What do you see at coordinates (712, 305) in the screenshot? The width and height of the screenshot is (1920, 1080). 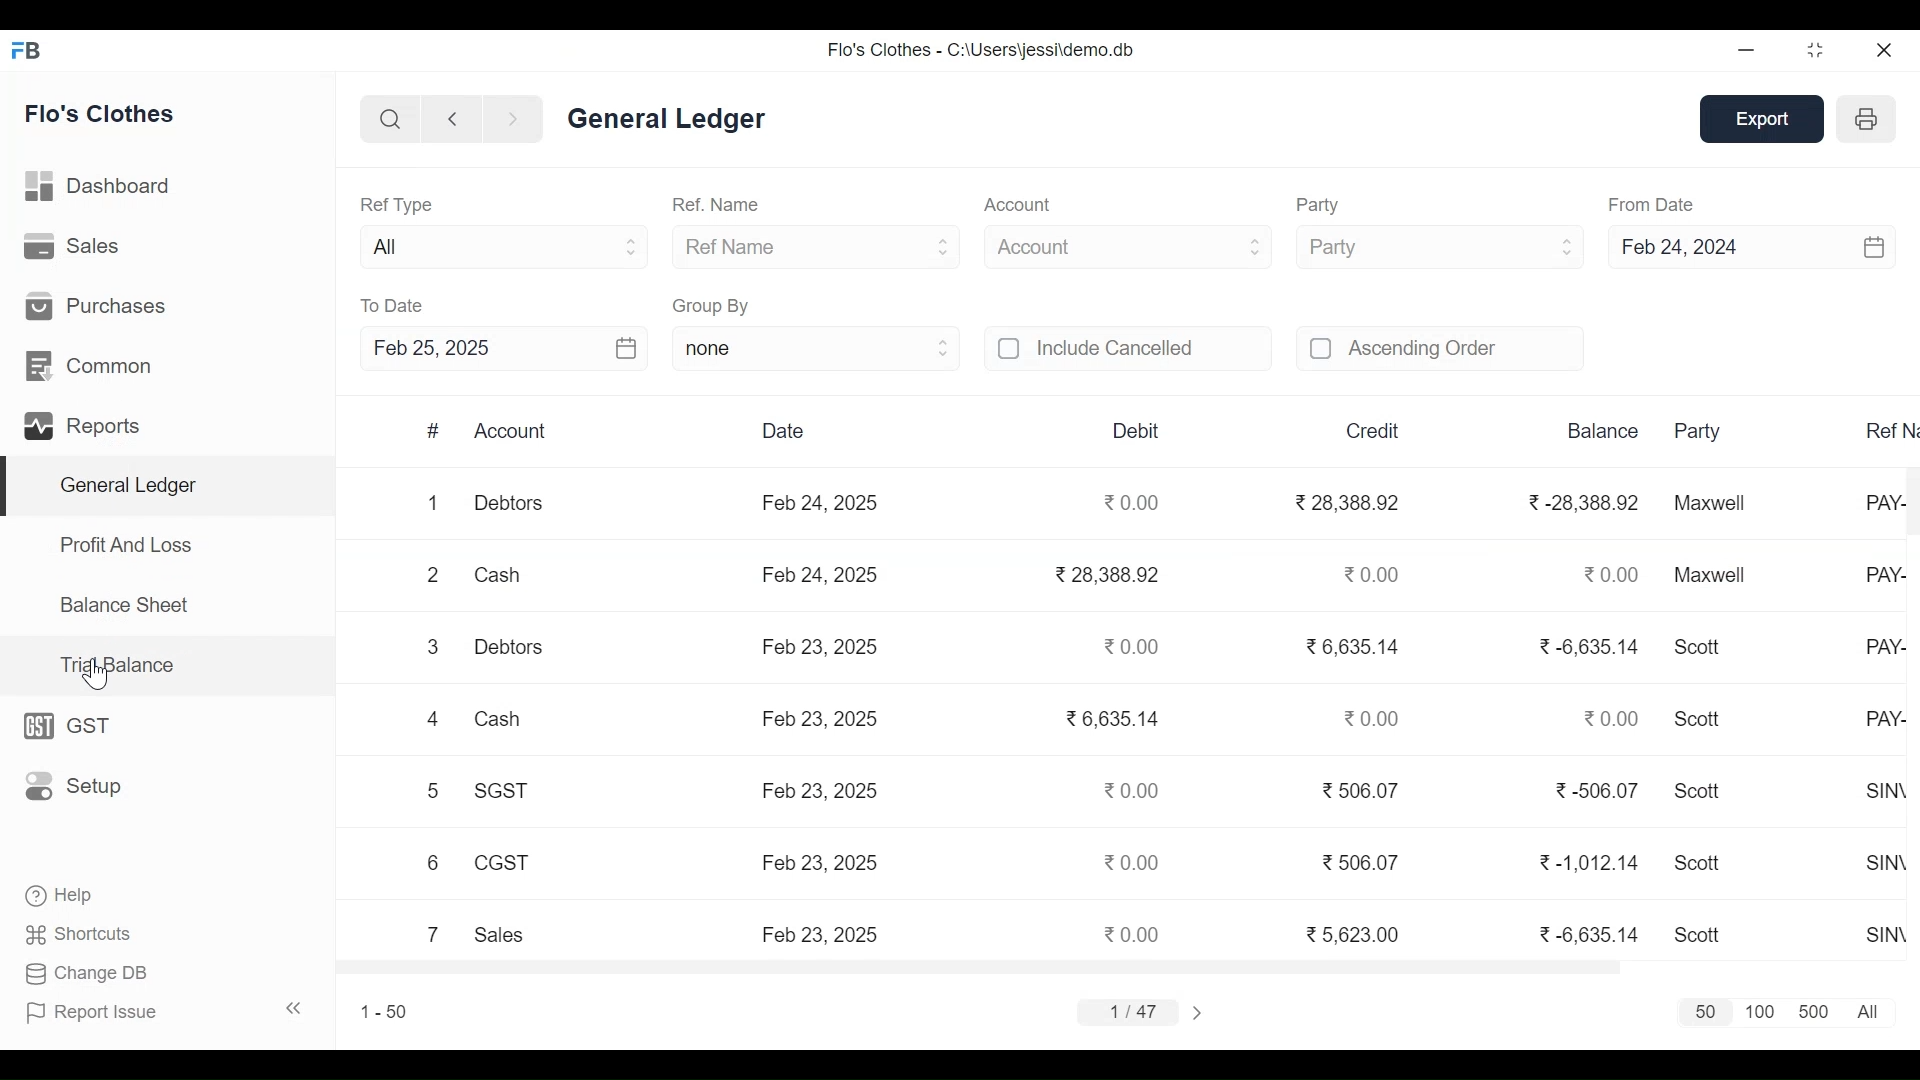 I see `Group By` at bounding box center [712, 305].